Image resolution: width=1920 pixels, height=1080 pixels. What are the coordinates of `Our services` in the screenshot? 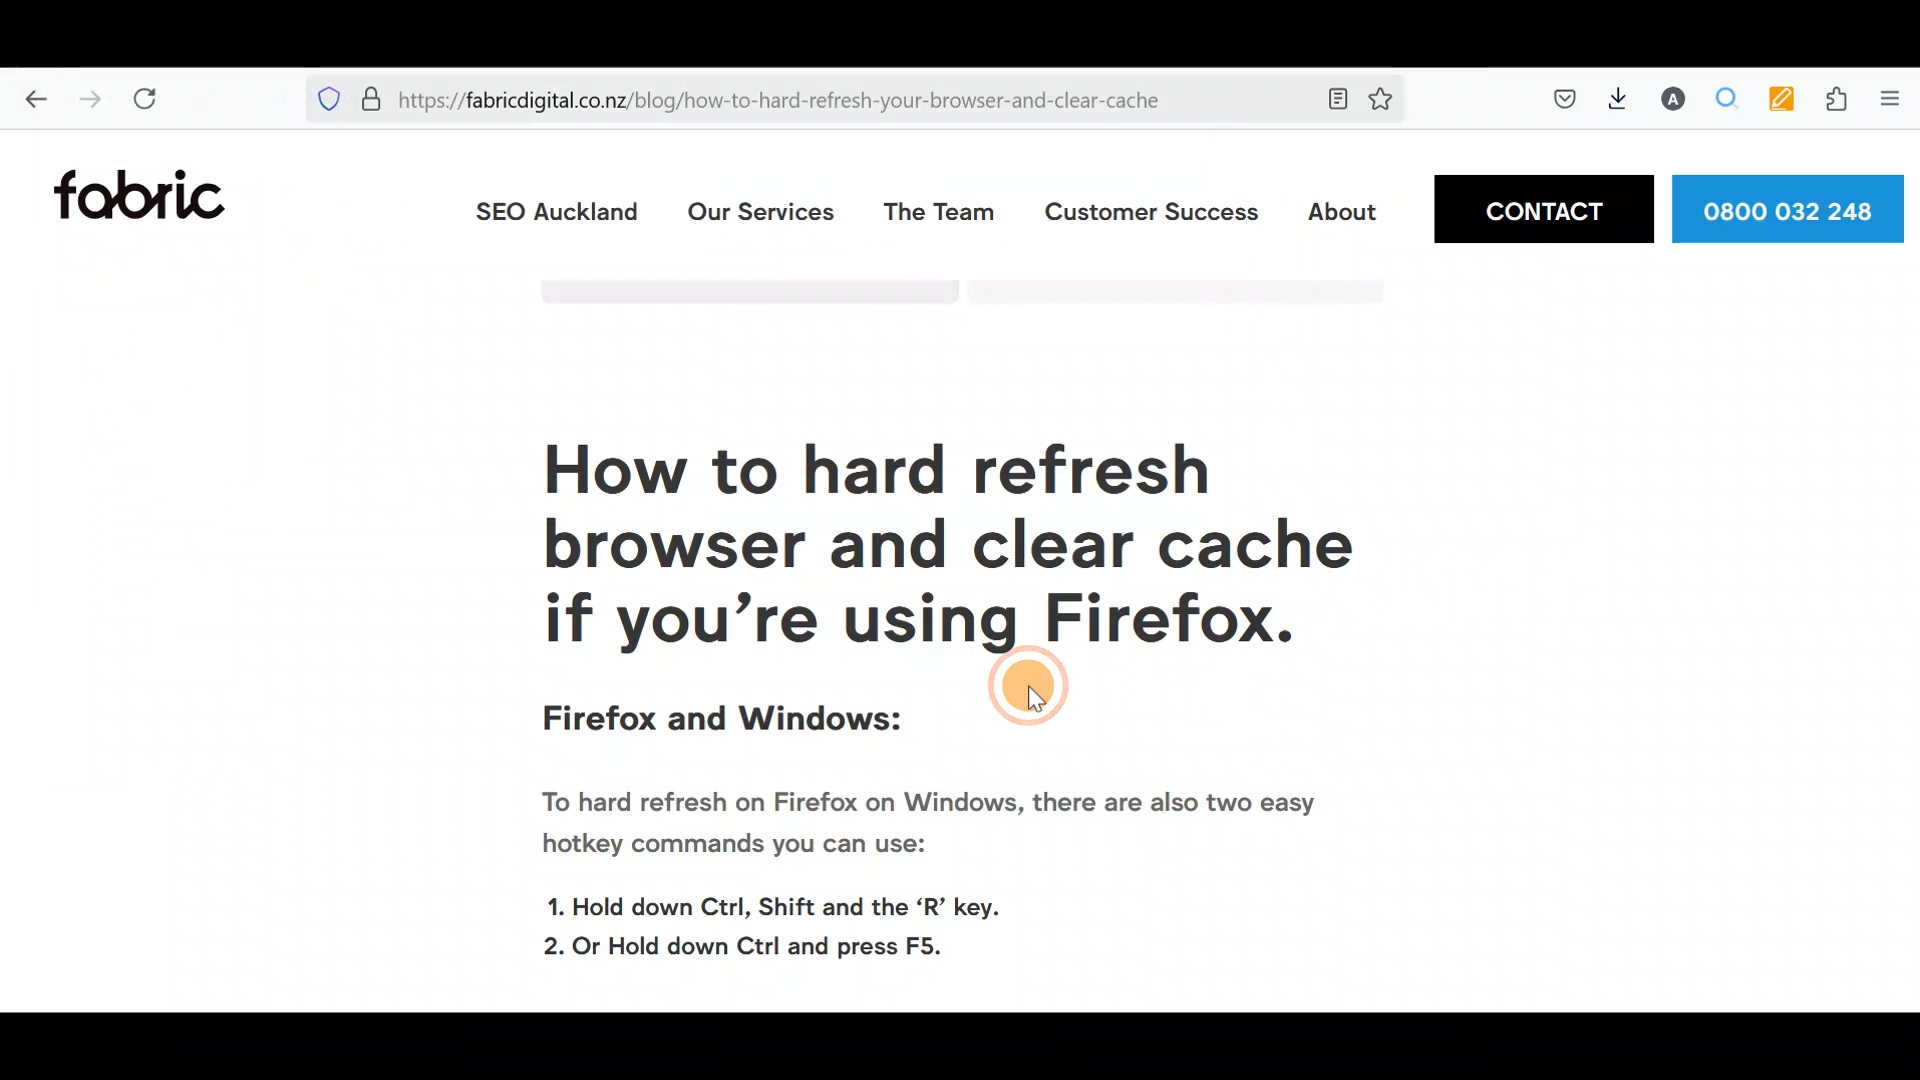 It's located at (757, 212).